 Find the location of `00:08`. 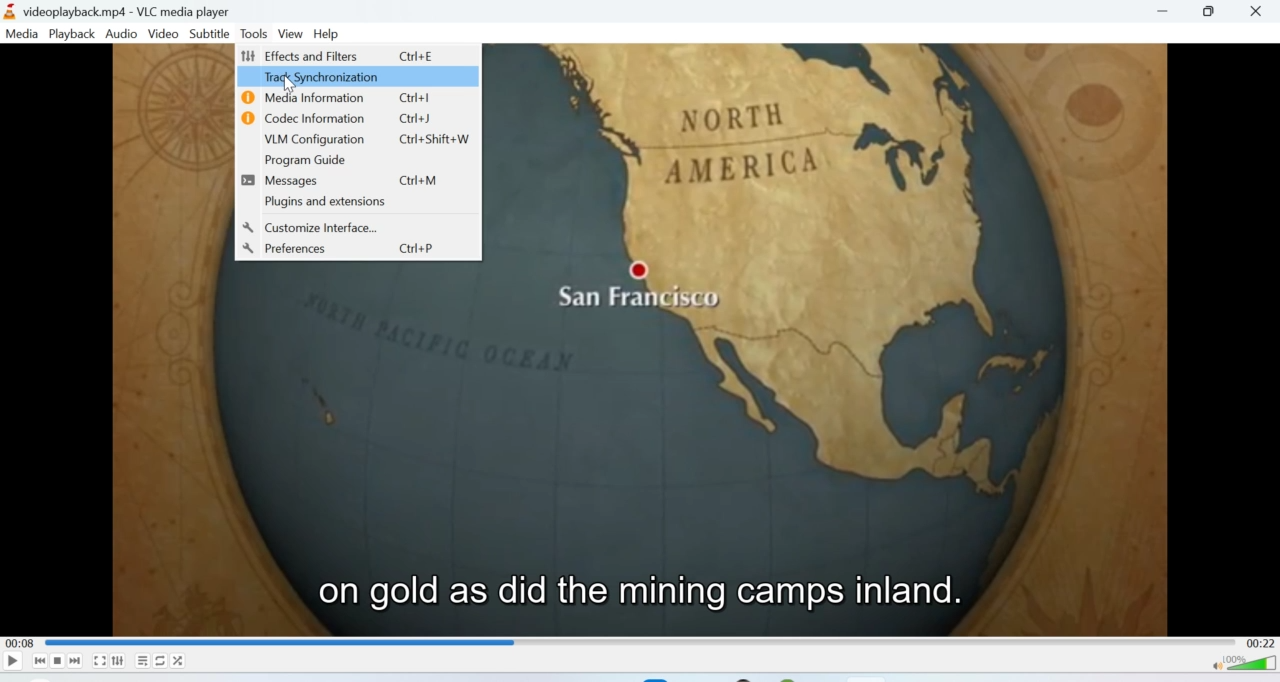

00:08 is located at coordinates (20, 644).